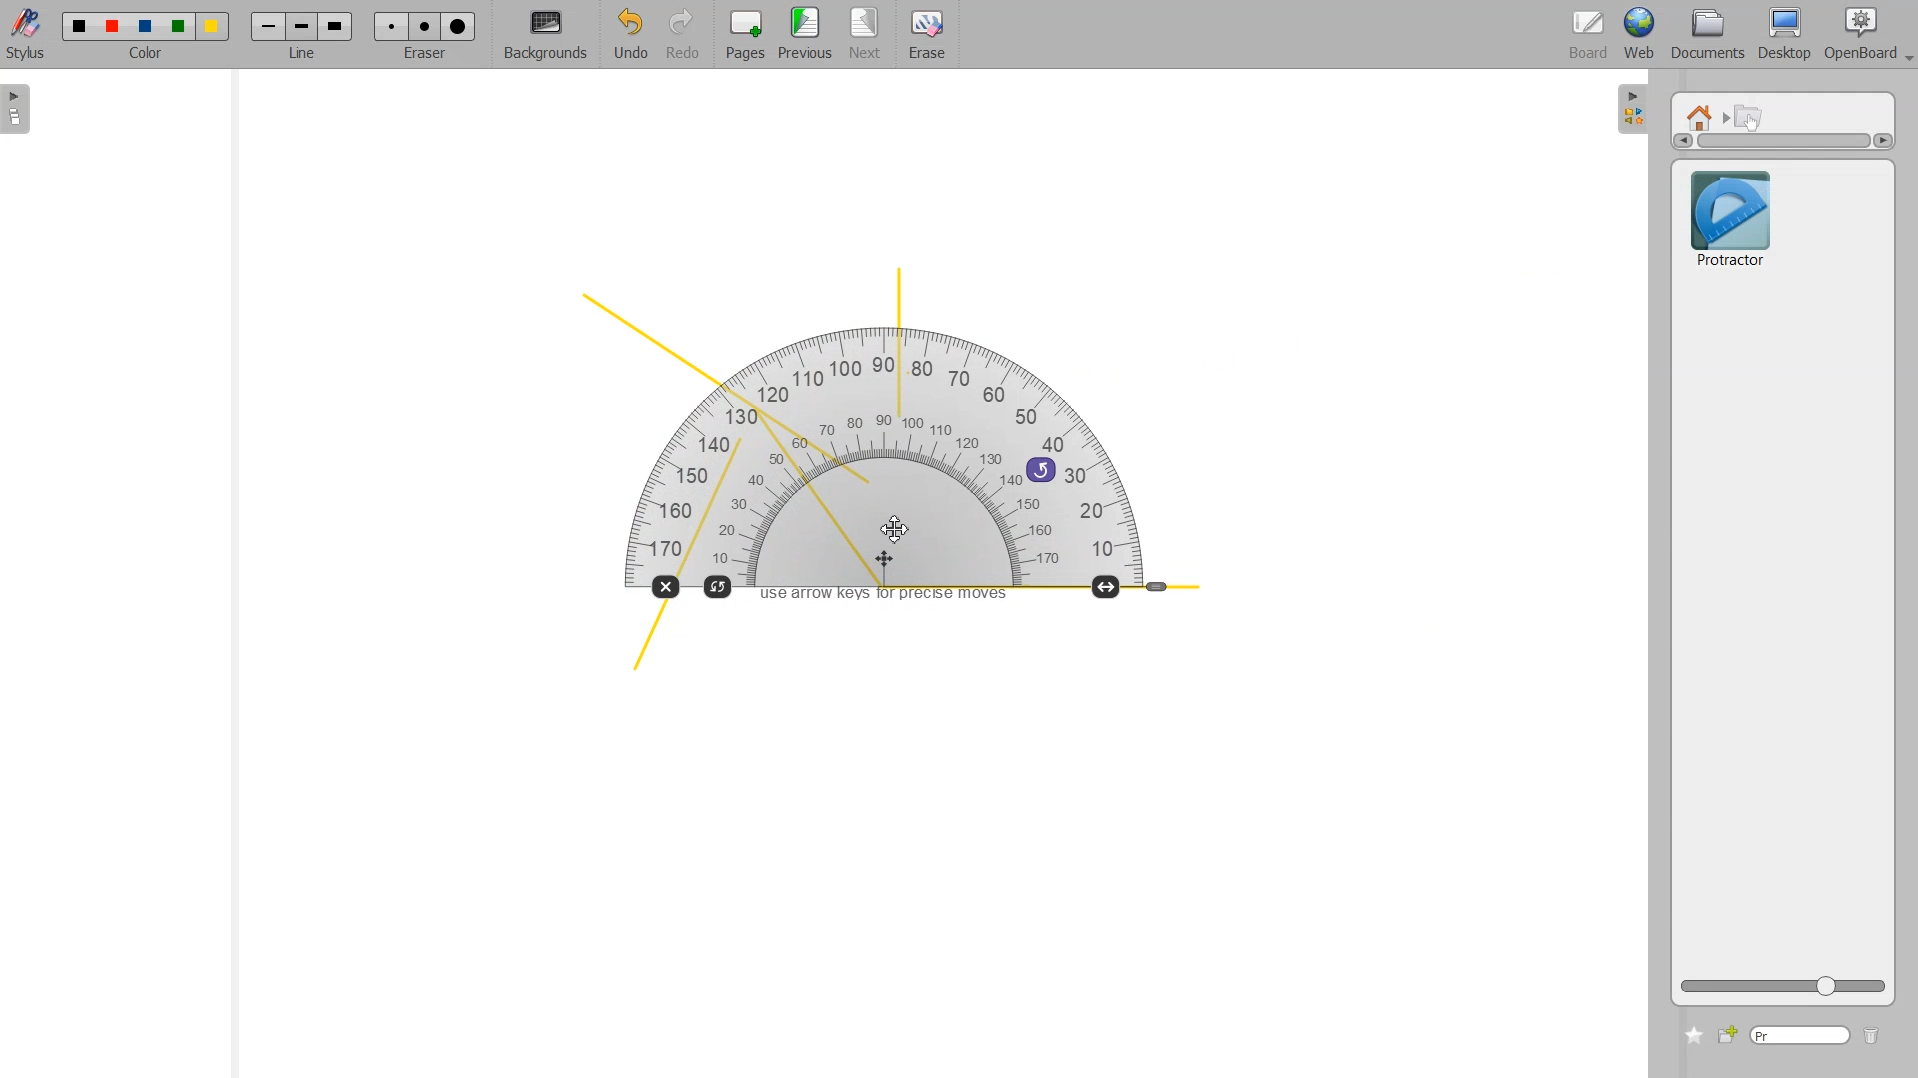 Image resolution: width=1918 pixels, height=1078 pixels. Describe the element at coordinates (683, 36) in the screenshot. I see `Redo` at that location.